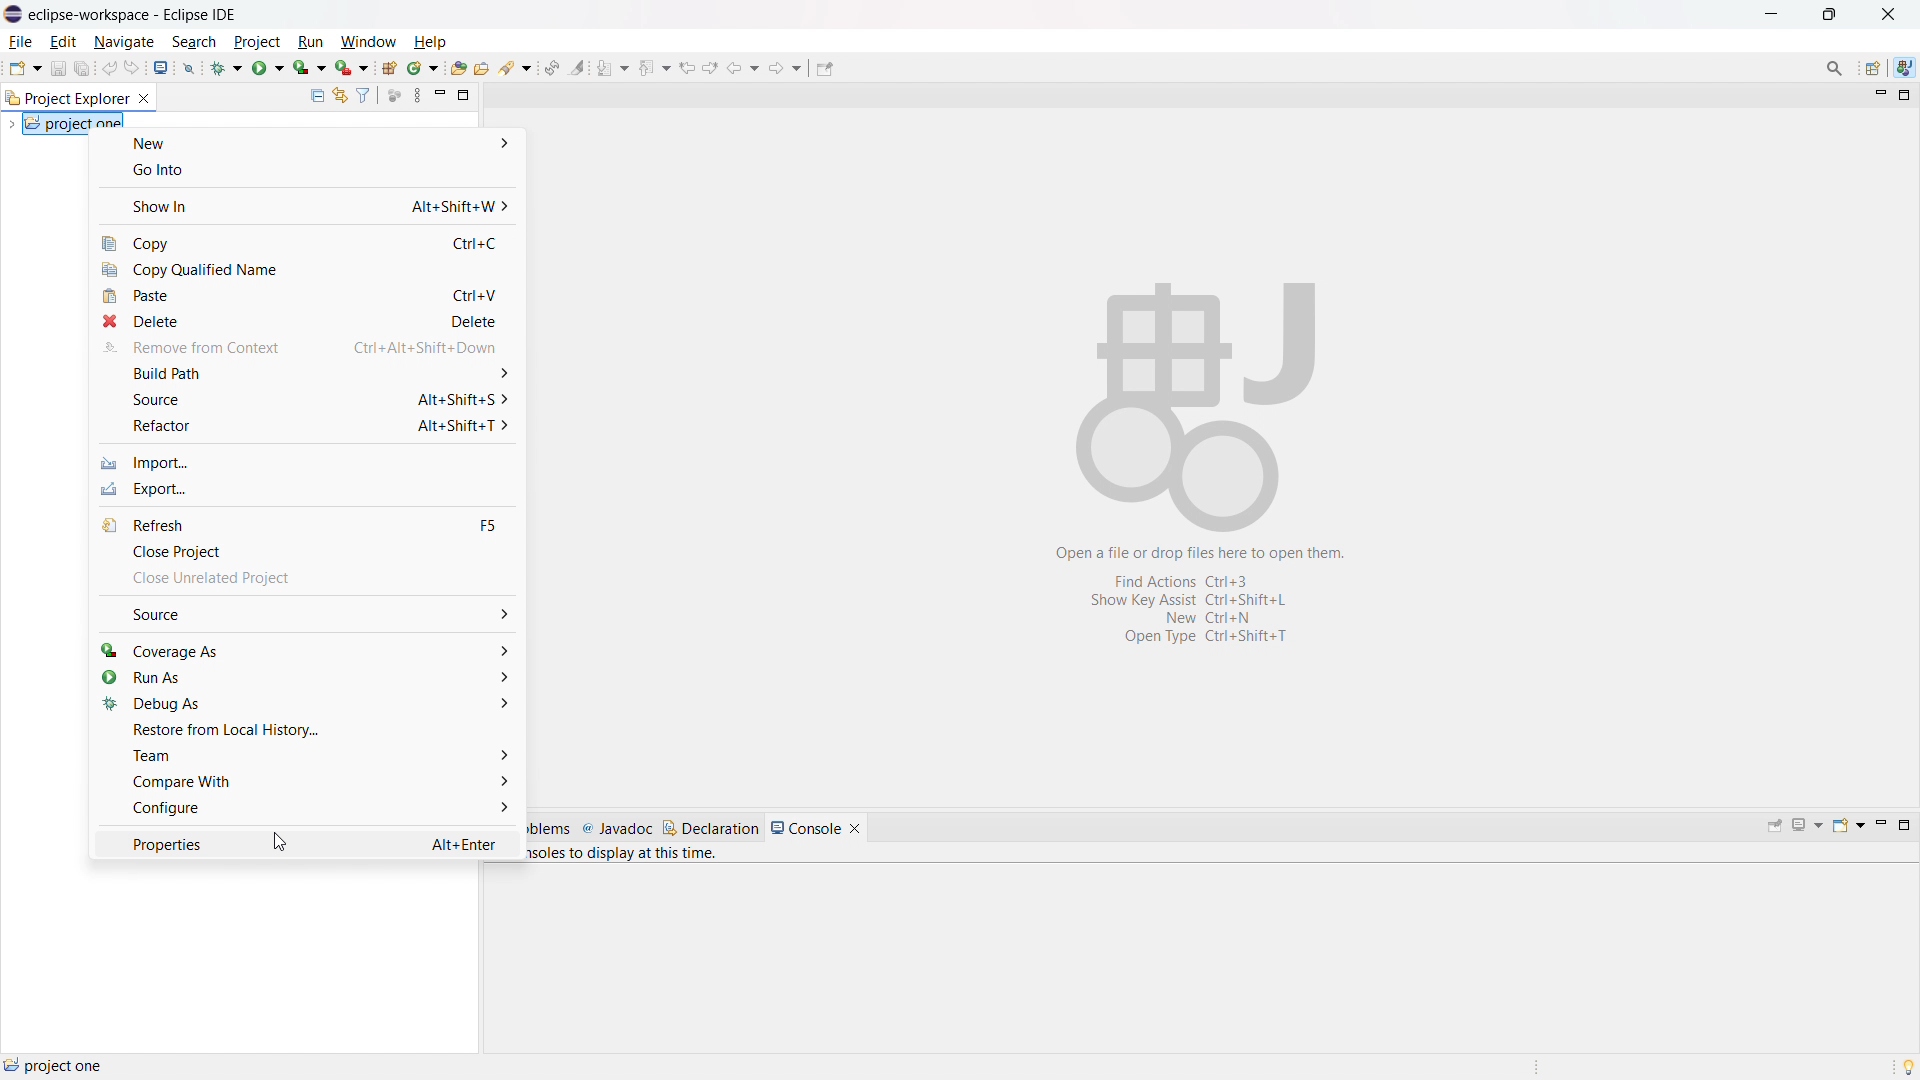  What do you see at coordinates (1198, 619) in the screenshot?
I see `new ctrl+N` at bounding box center [1198, 619].